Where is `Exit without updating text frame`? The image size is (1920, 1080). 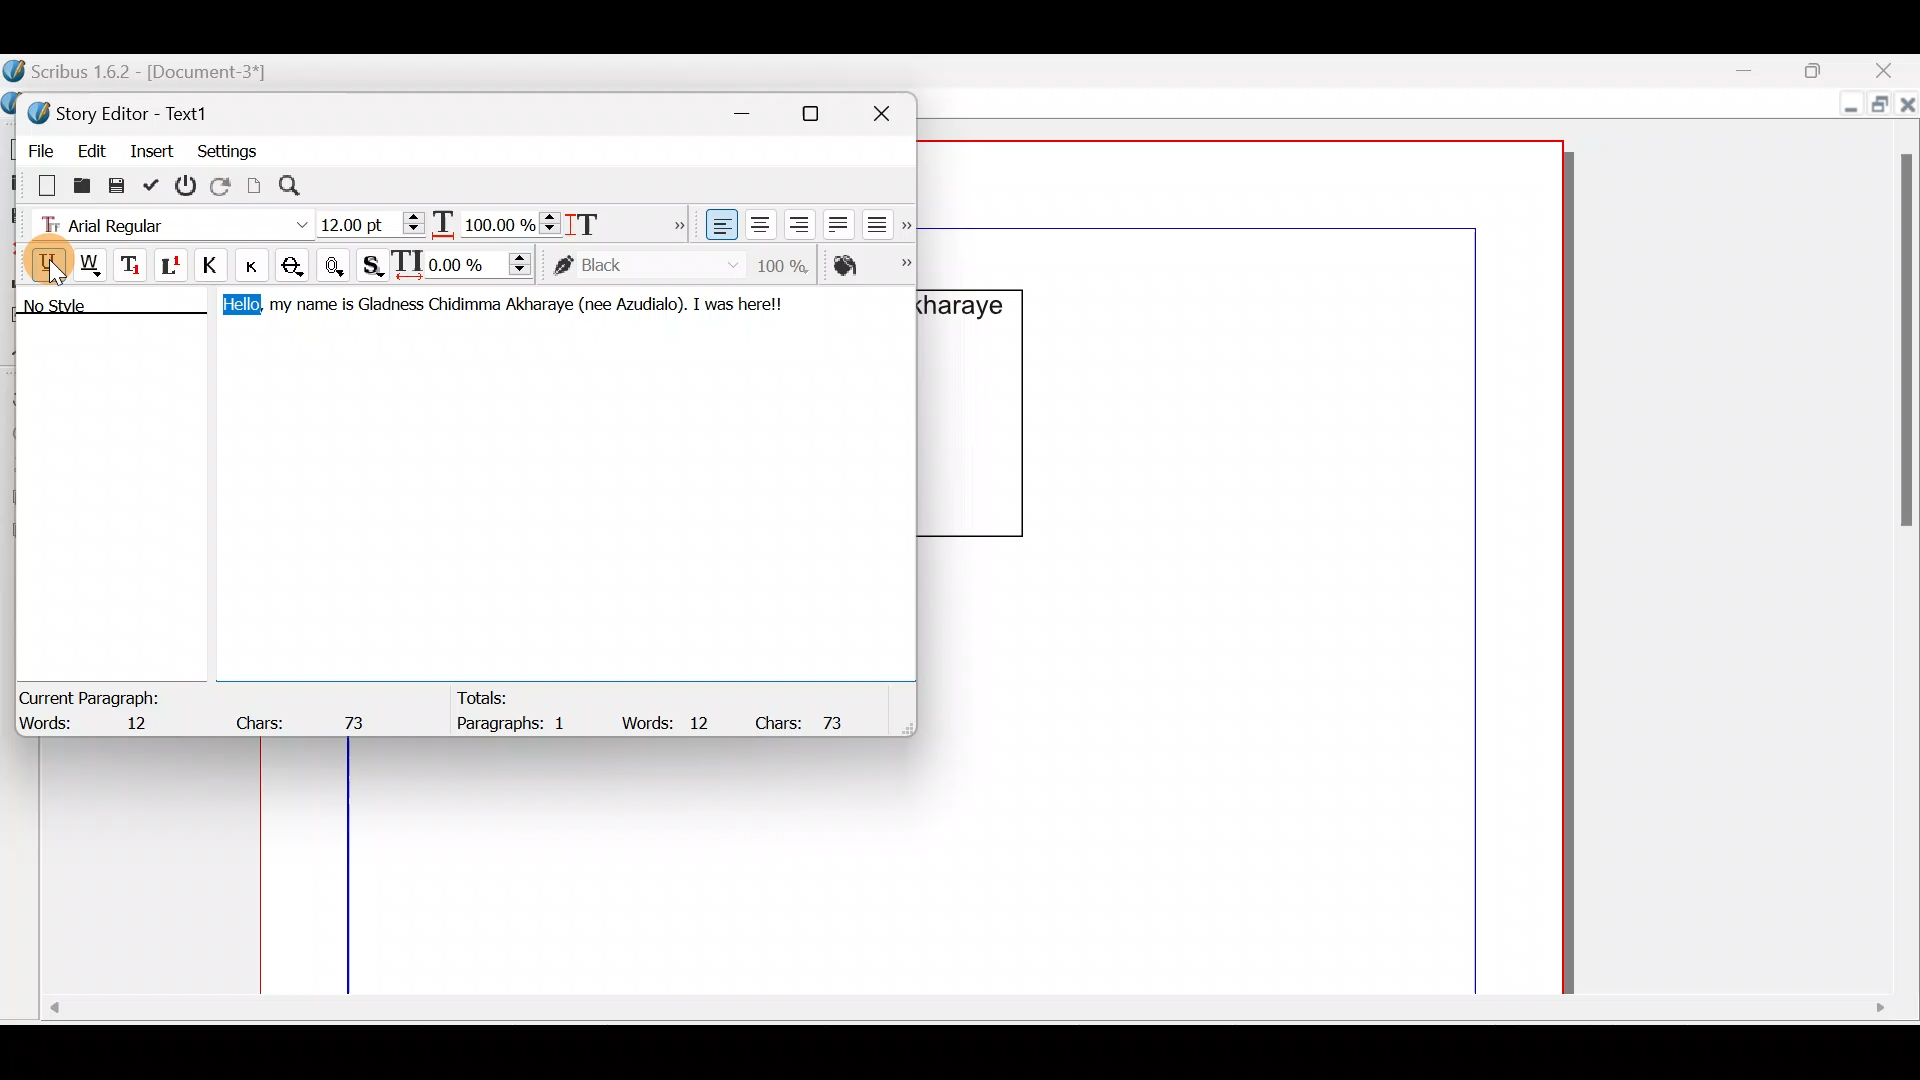
Exit without updating text frame is located at coordinates (189, 185).